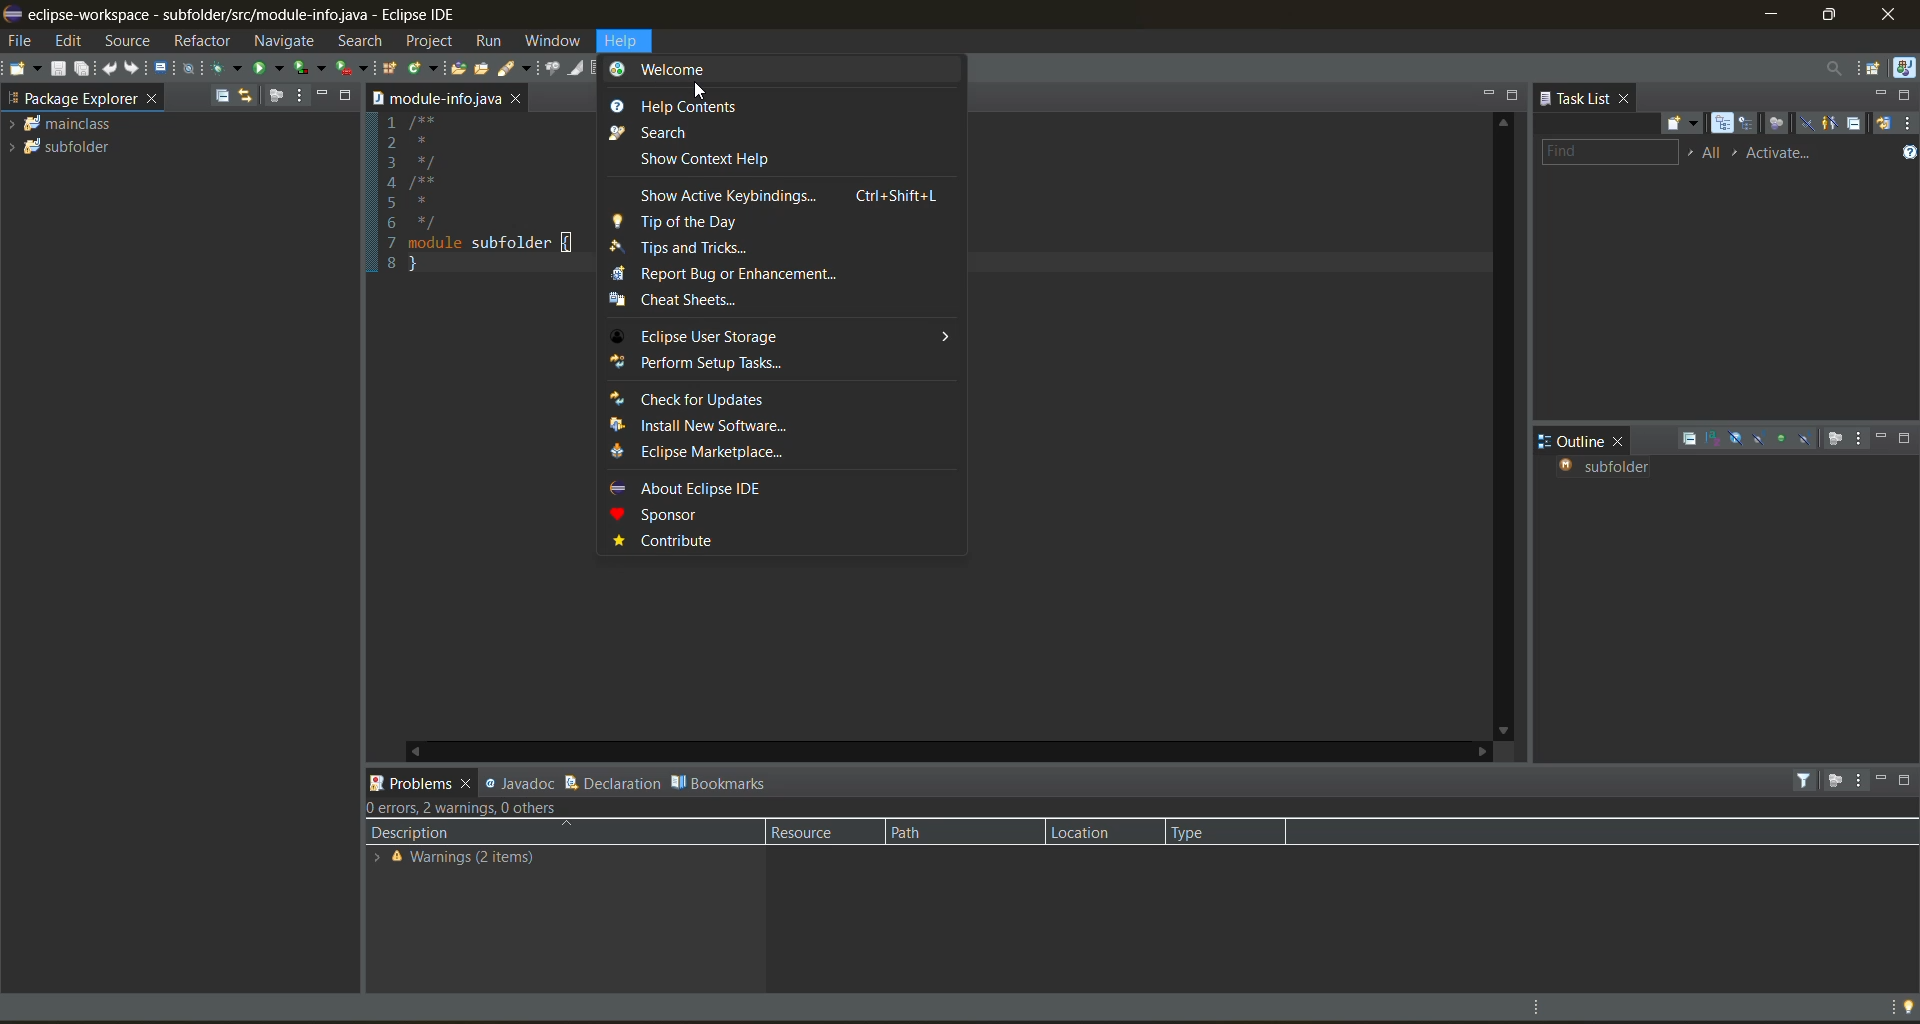  What do you see at coordinates (695, 455) in the screenshot?
I see `eclipse marketplace` at bounding box center [695, 455].